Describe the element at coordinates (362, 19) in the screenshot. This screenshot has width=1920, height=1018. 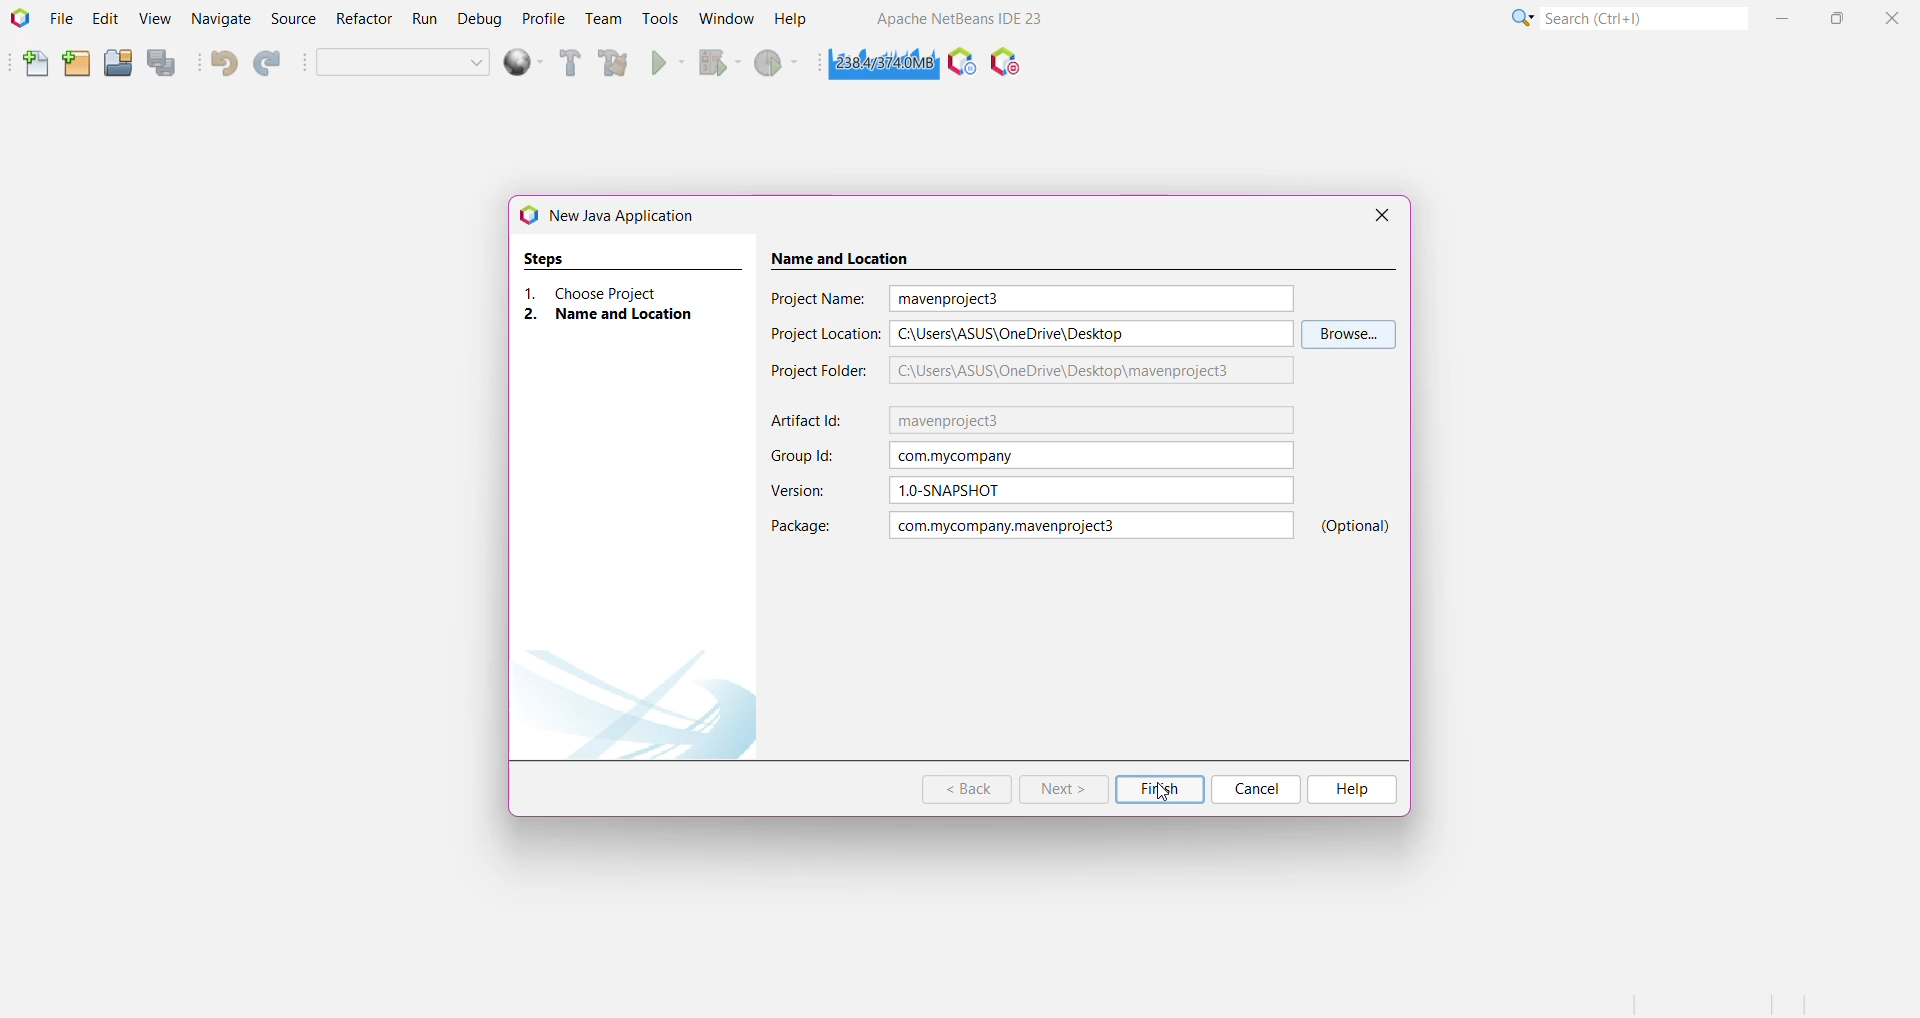
I see `Refractor` at that location.